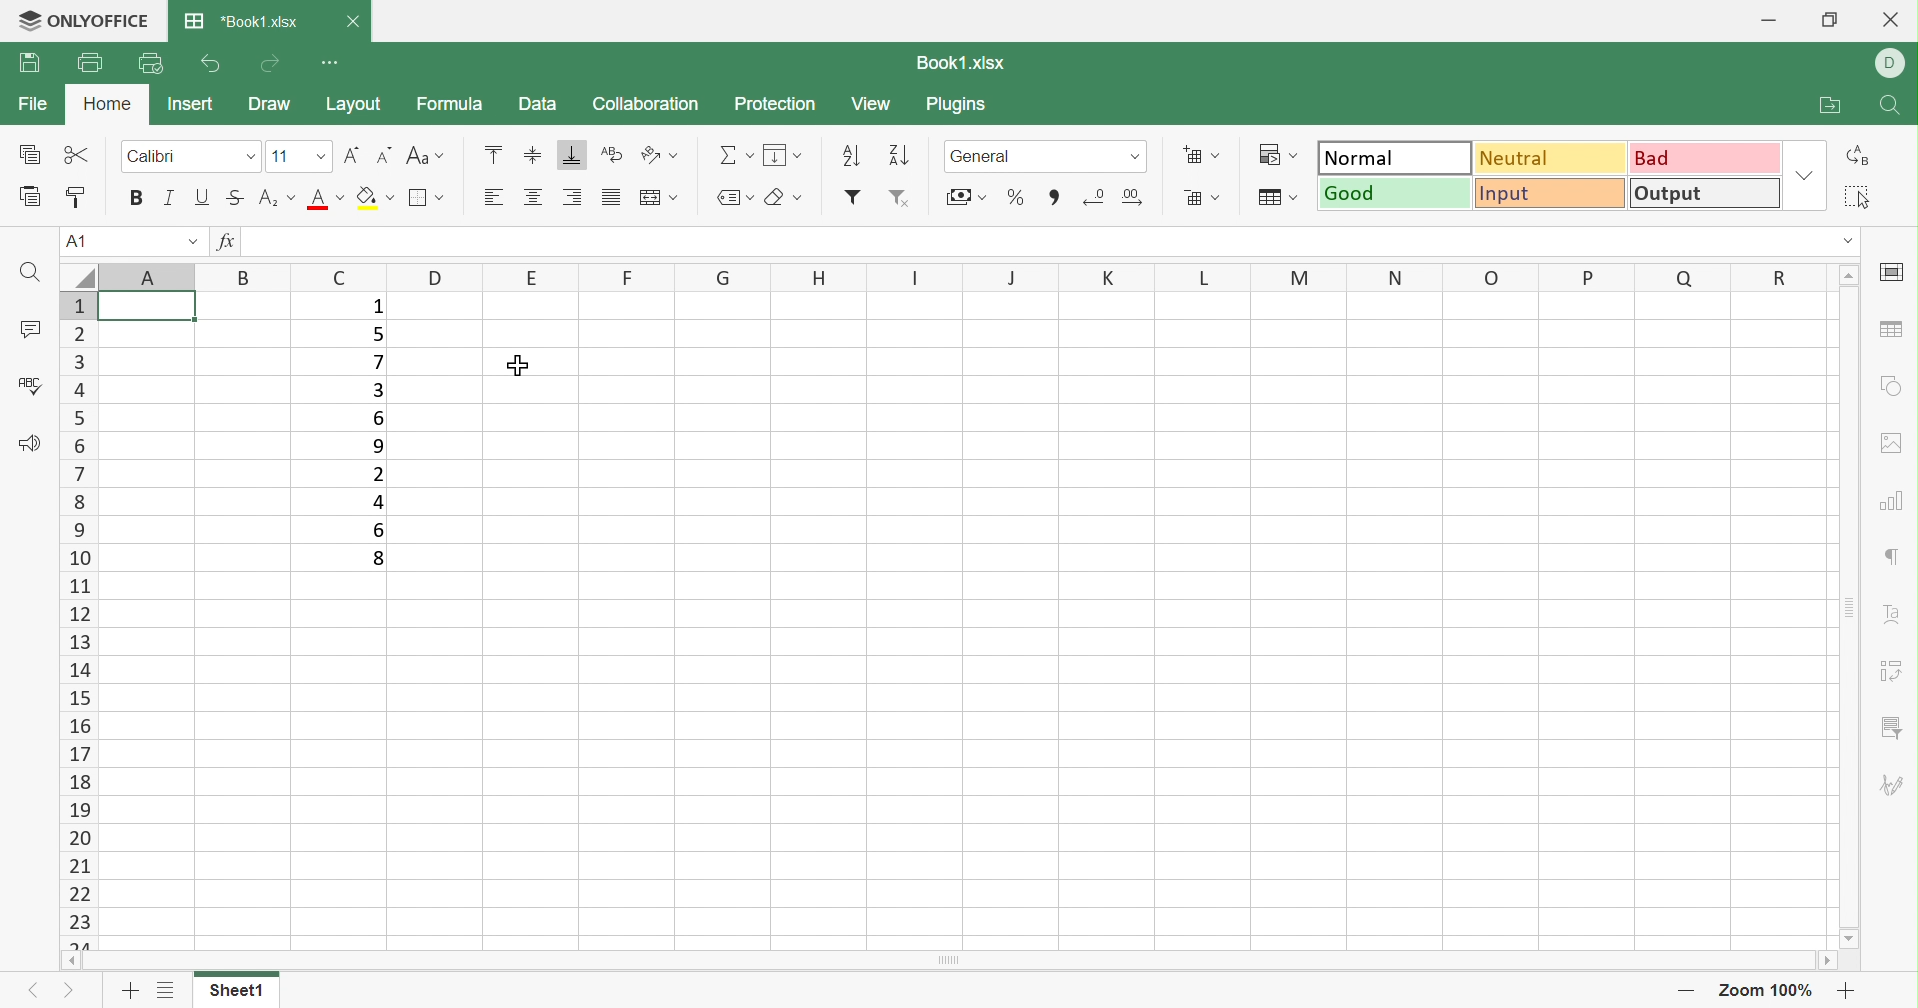 Image resolution: width=1918 pixels, height=1008 pixels. Describe the element at coordinates (1282, 154) in the screenshot. I see `Conditional formatting` at that location.